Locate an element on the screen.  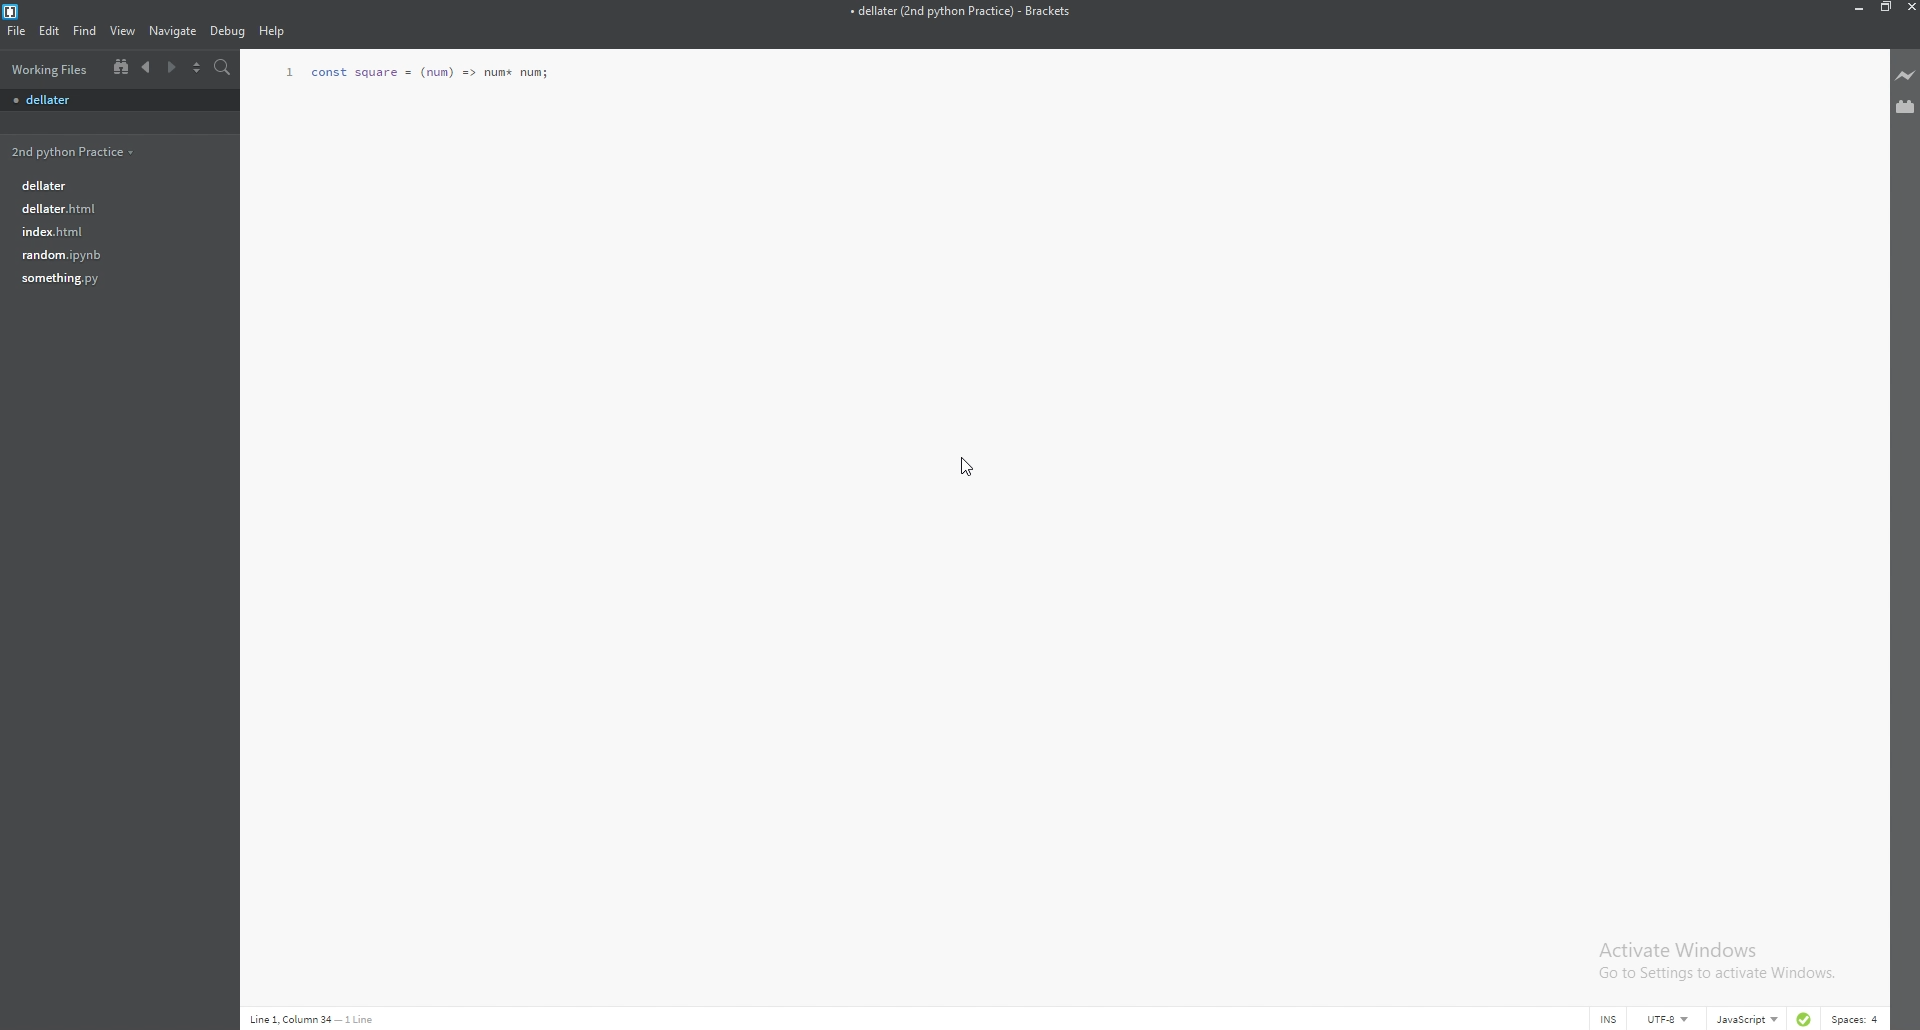
find is located at coordinates (84, 31).